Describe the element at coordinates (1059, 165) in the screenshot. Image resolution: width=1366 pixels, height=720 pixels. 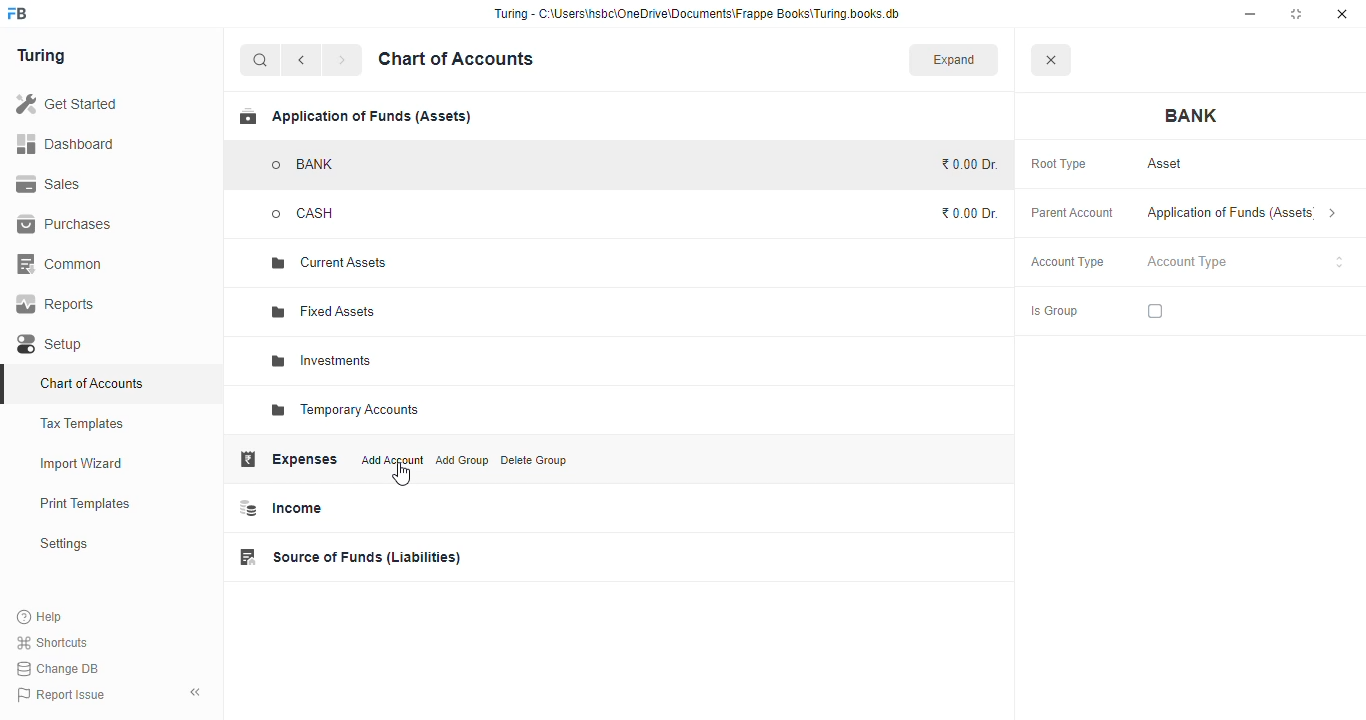
I see `root type` at that location.